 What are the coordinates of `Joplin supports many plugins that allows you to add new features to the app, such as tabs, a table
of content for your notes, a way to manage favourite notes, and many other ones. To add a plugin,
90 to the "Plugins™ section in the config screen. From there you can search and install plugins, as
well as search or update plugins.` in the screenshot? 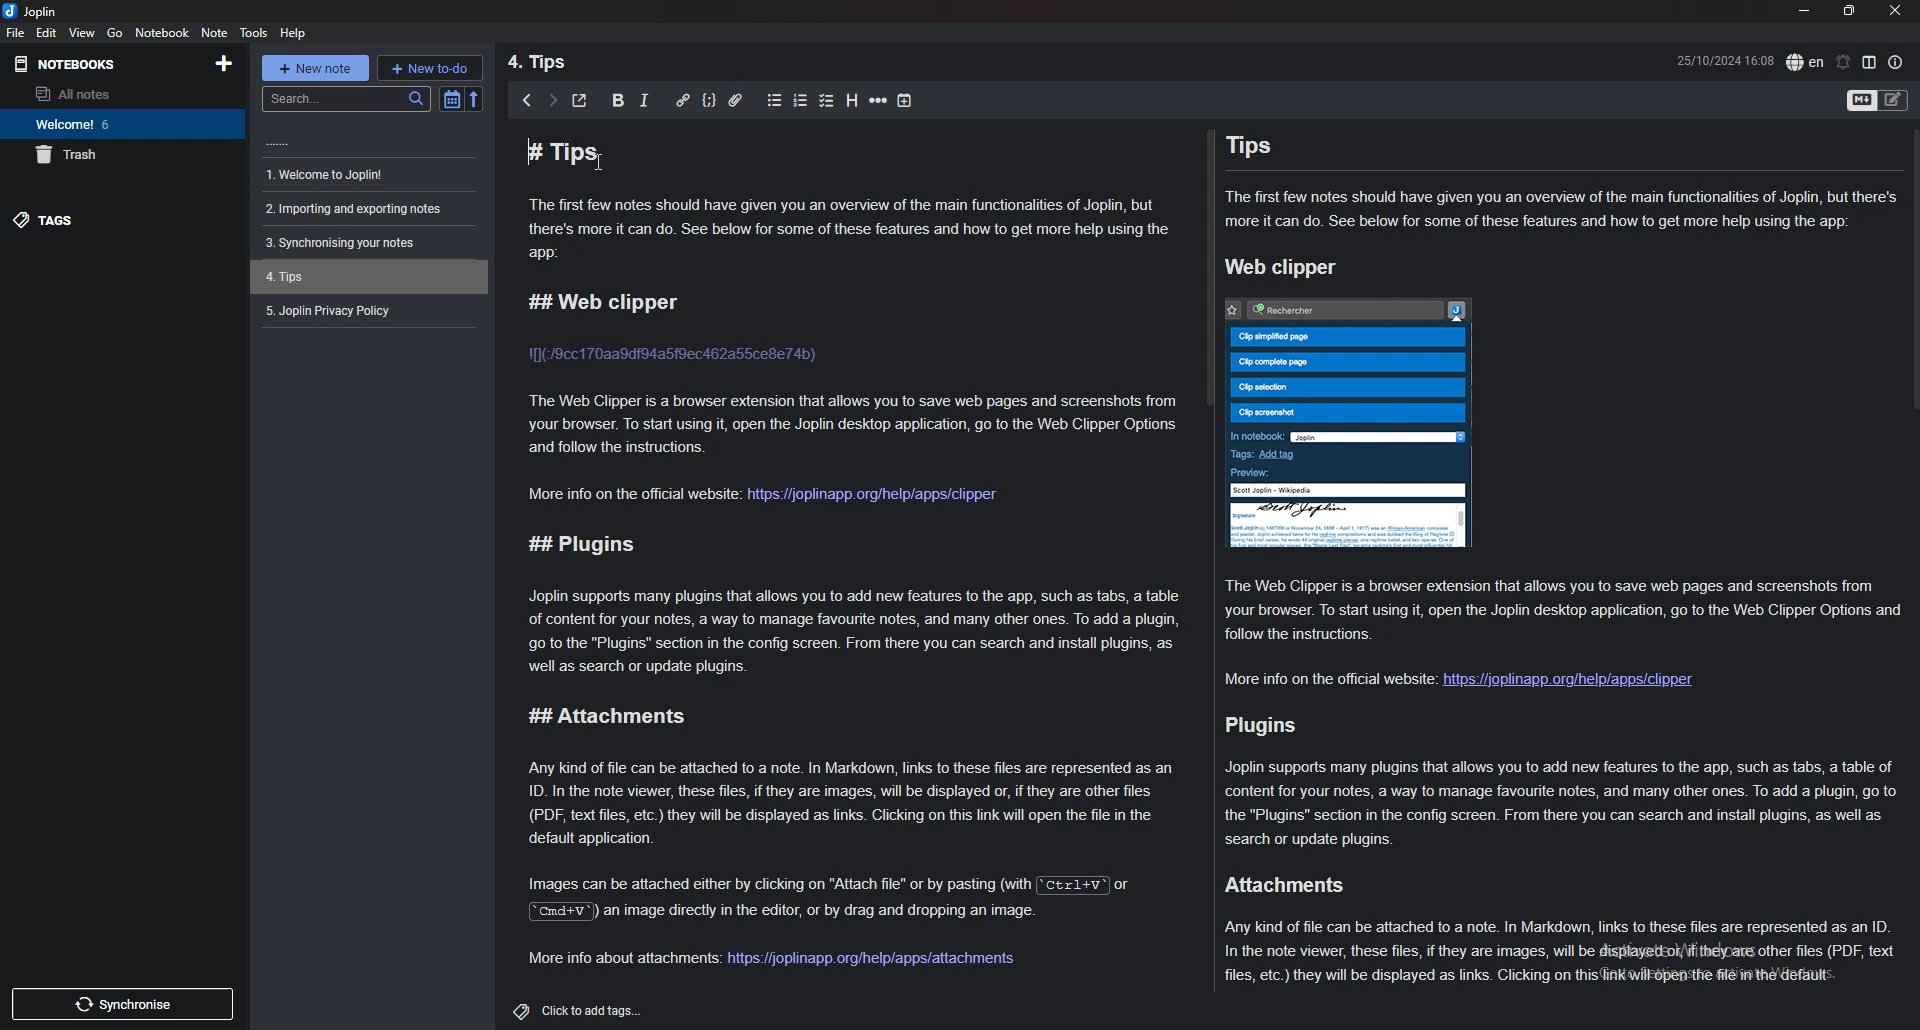 It's located at (847, 631).